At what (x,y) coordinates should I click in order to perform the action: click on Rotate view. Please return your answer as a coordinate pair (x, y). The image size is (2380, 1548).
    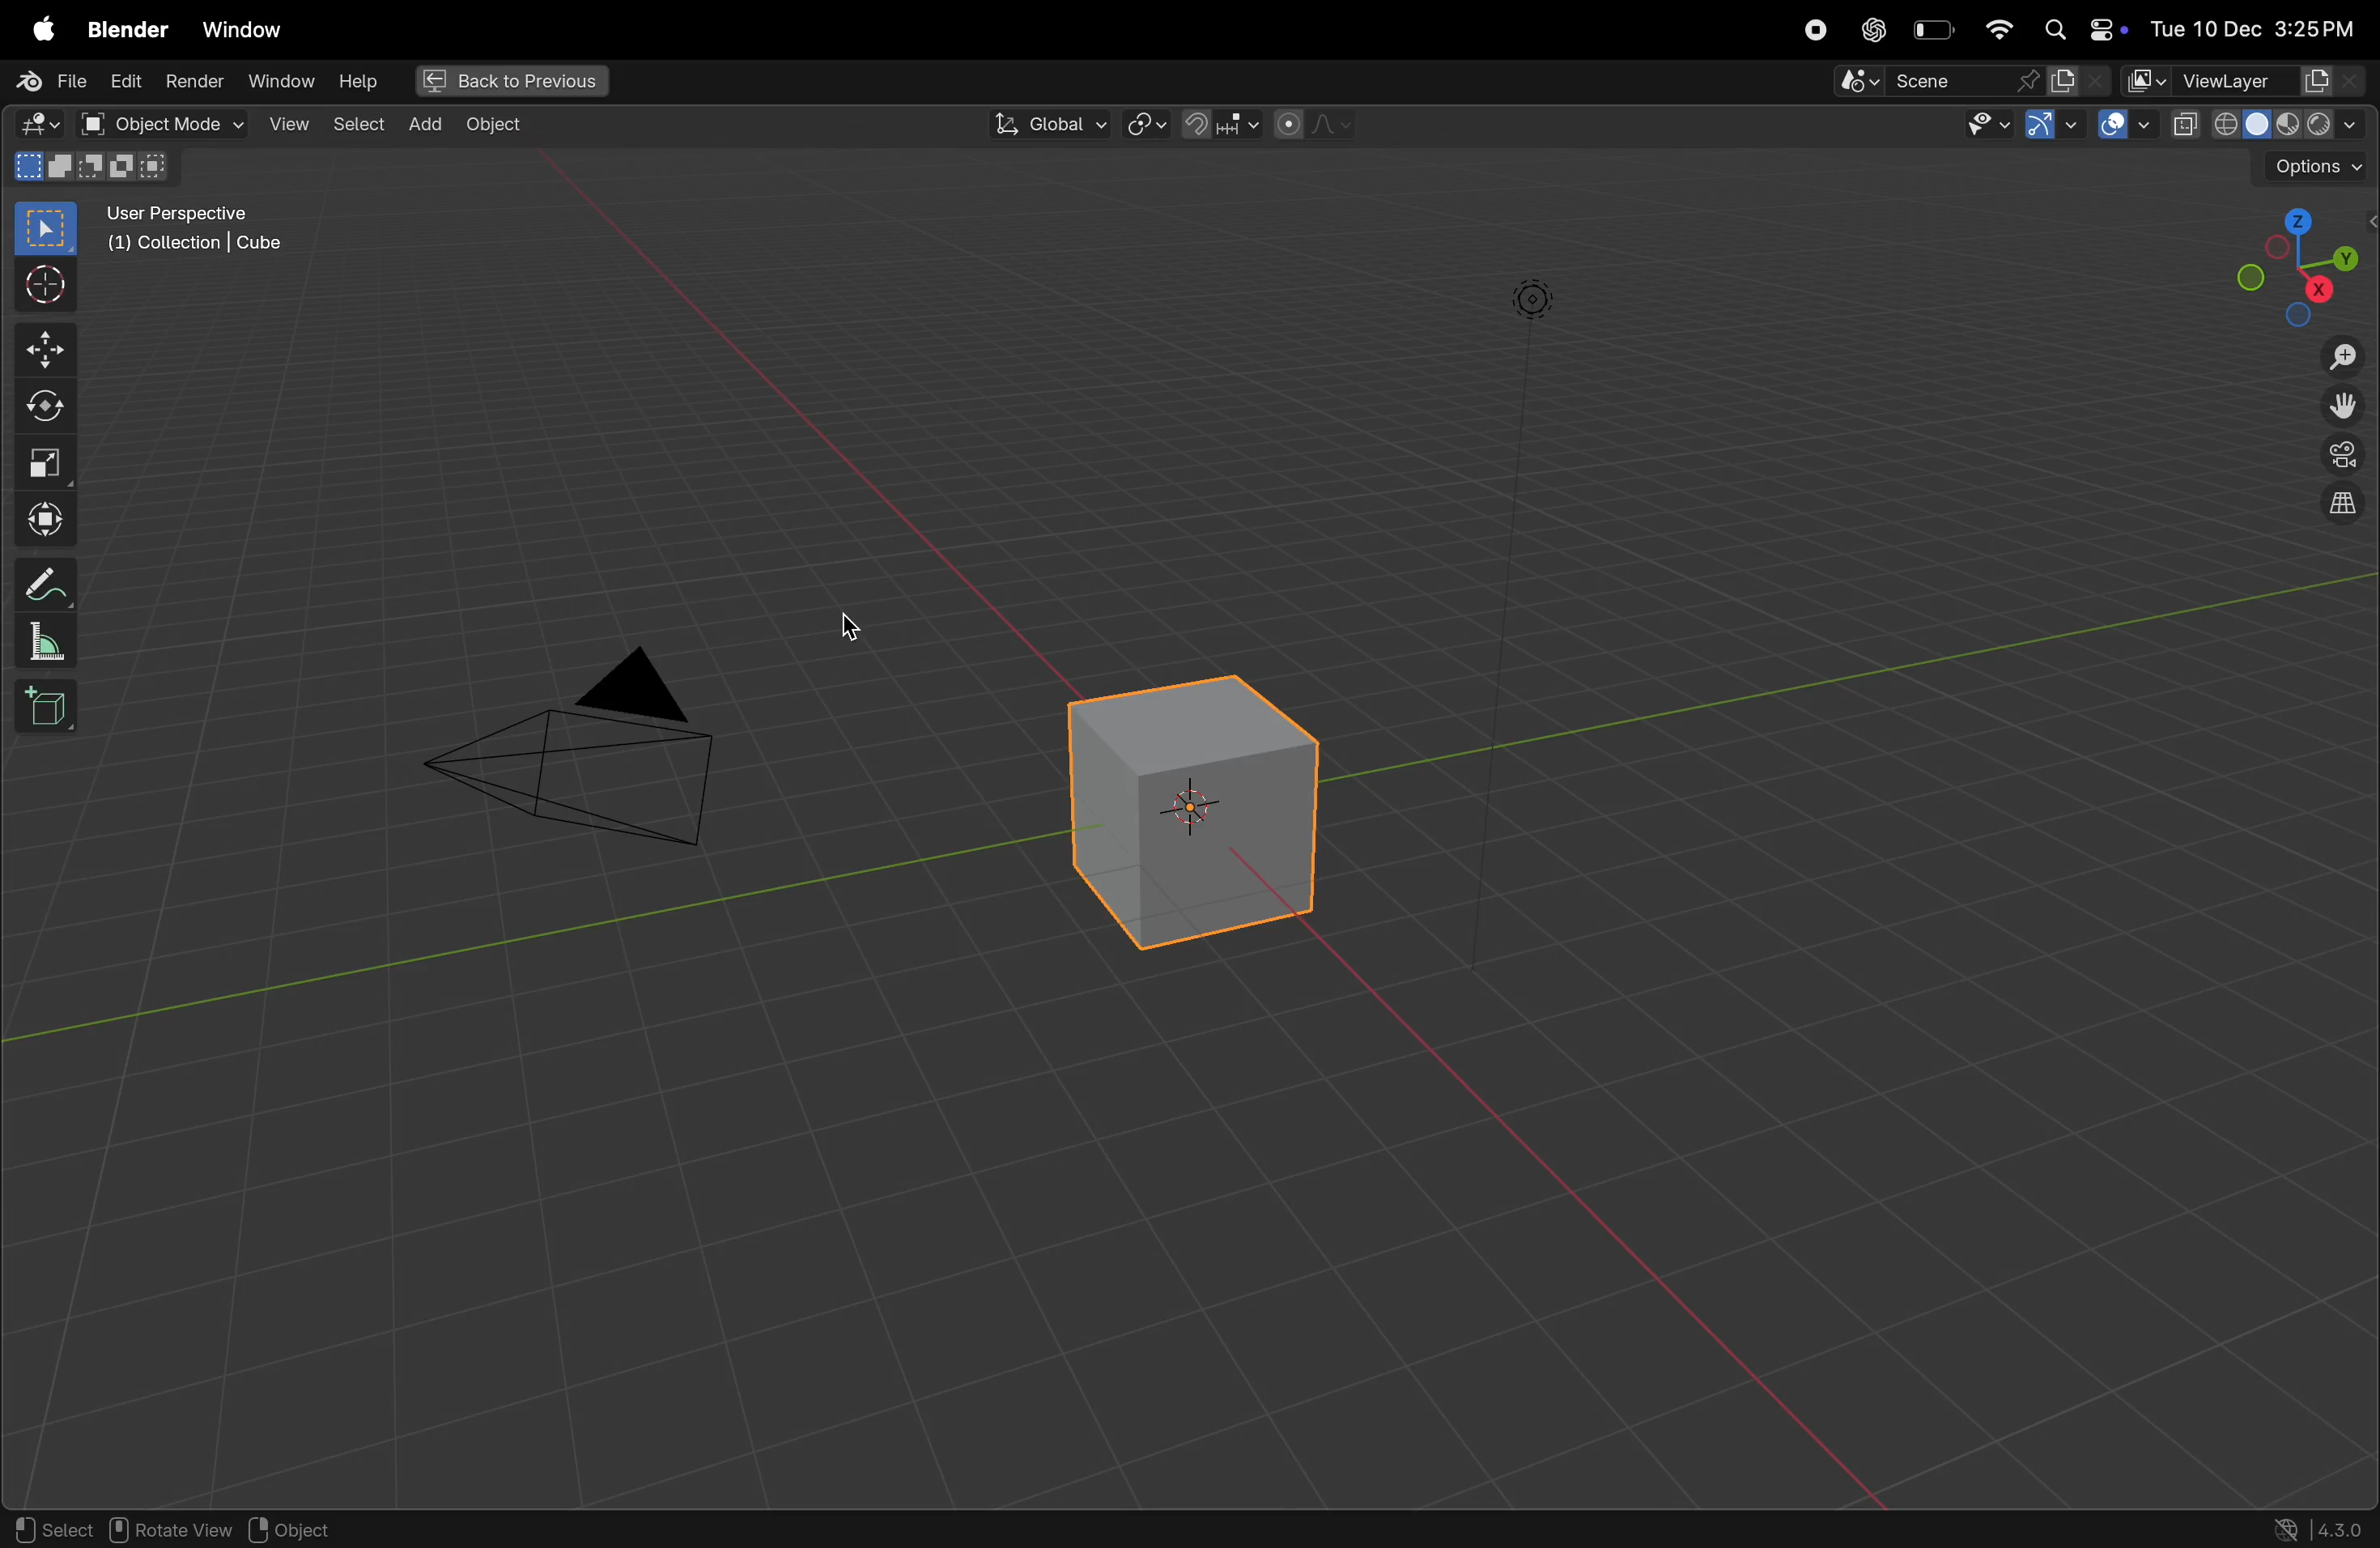
    Looking at the image, I should click on (173, 1530).